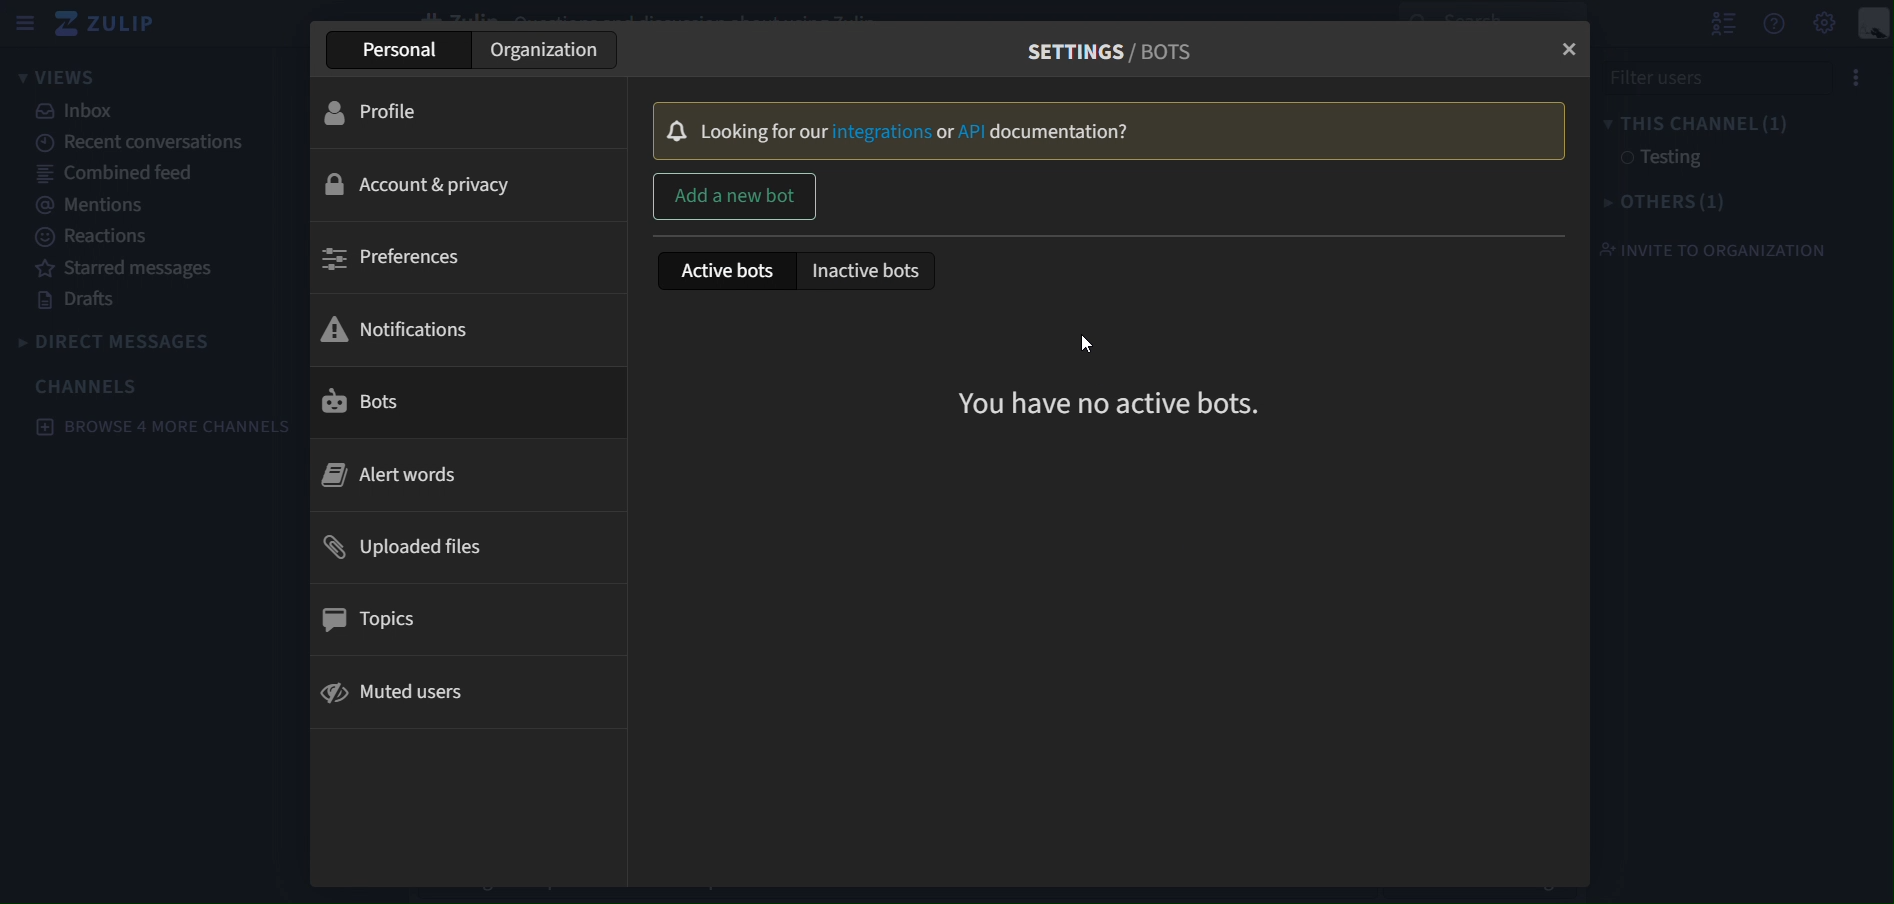 The height and width of the screenshot is (904, 1894). What do you see at coordinates (408, 547) in the screenshot?
I see `uploaded files` at bounding box center [408, 547].